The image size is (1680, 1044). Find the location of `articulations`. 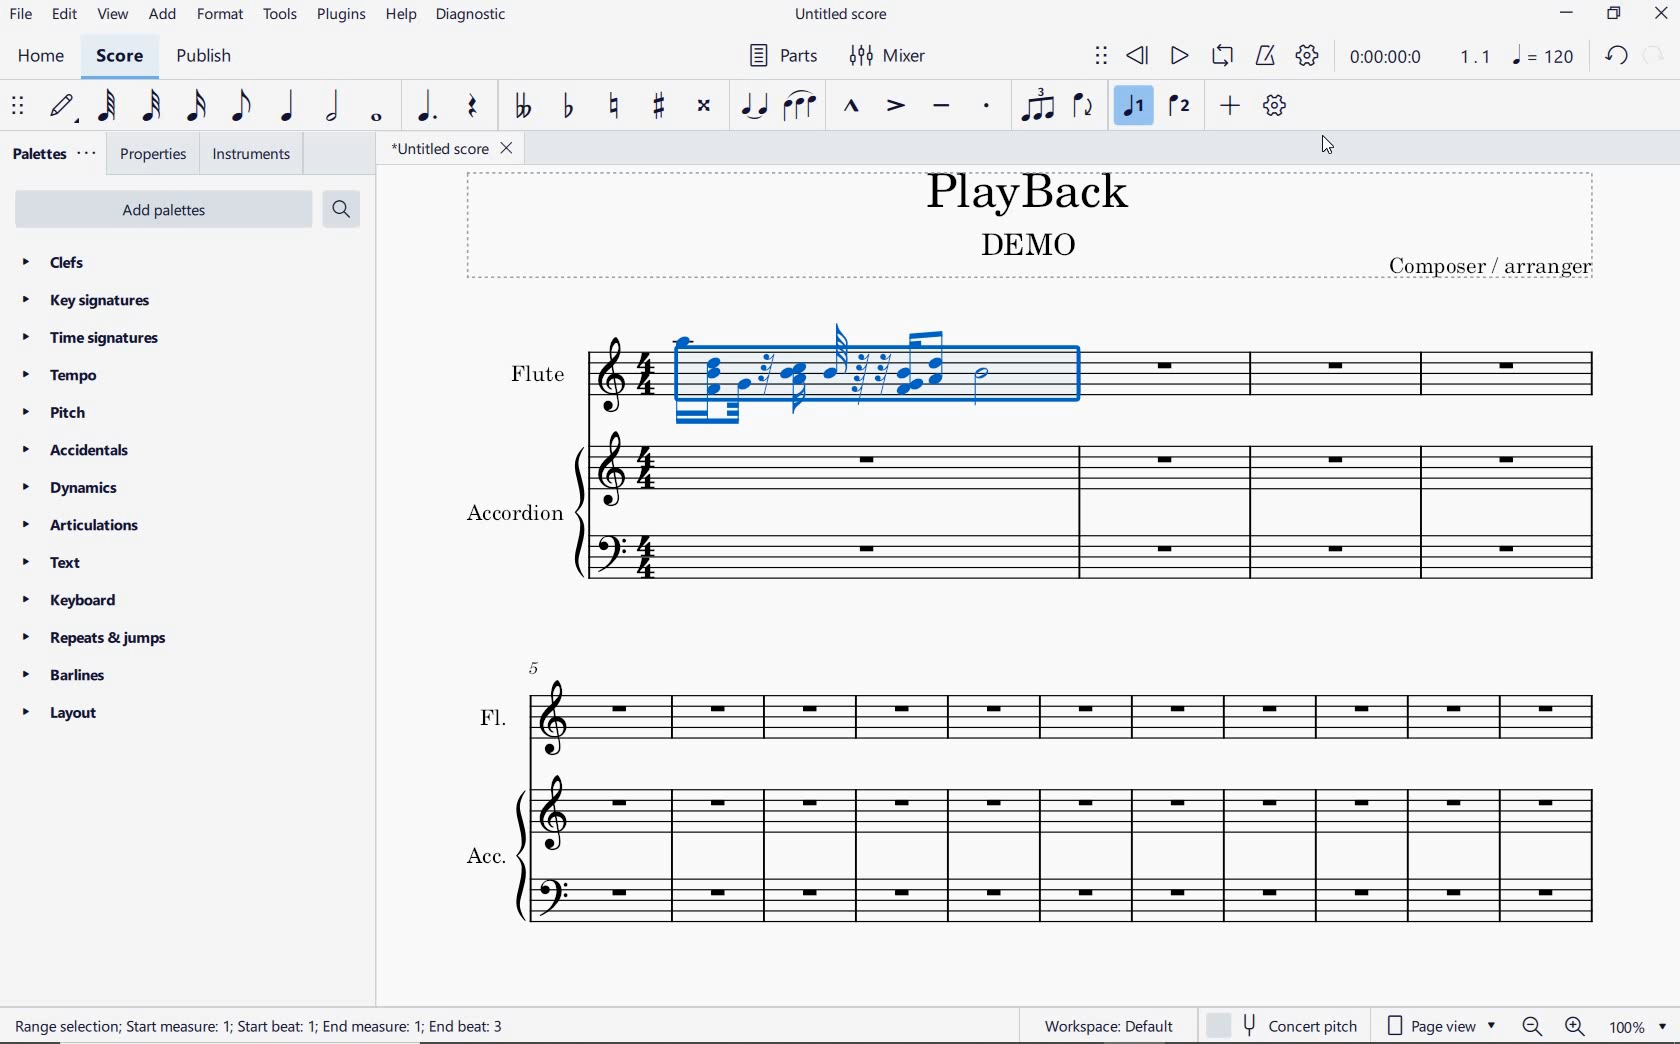

articulations is located at coordinates (77, 526).